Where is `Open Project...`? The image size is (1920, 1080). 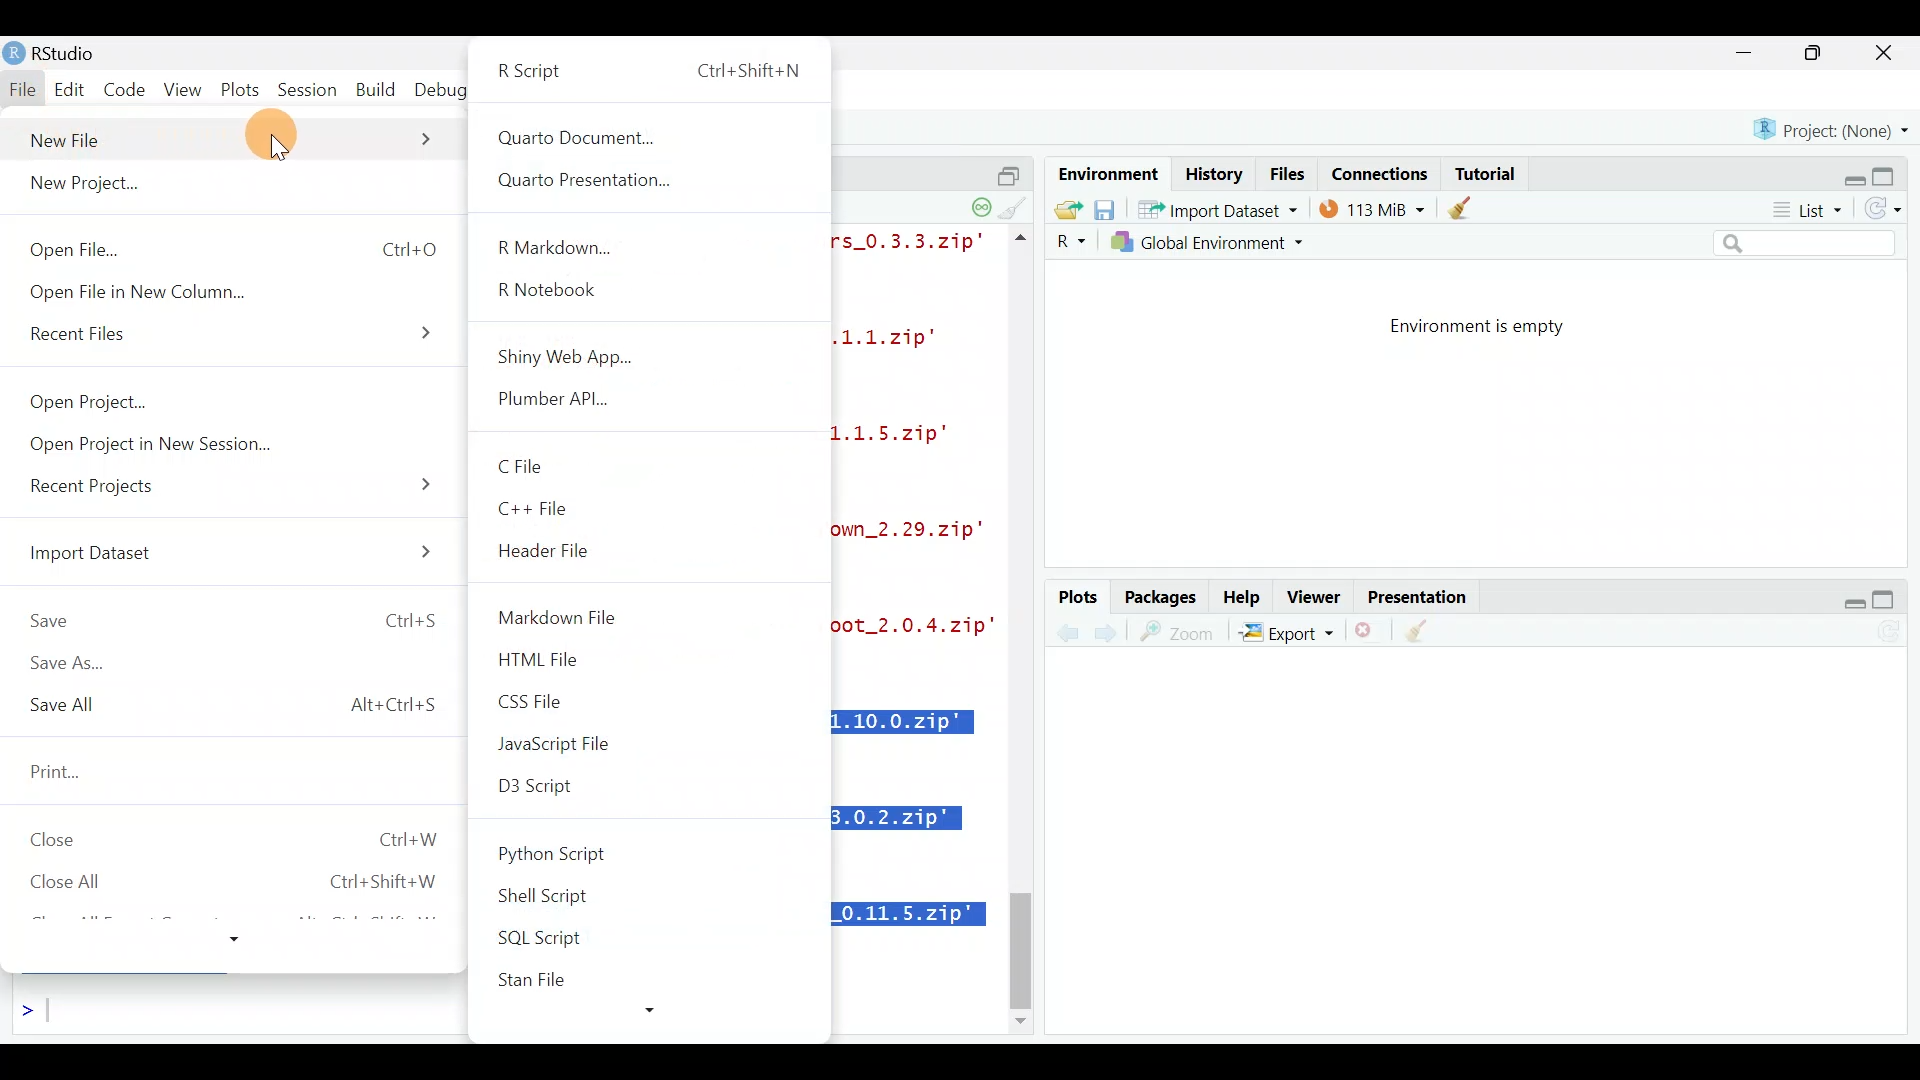 Open Project... is located at coordinates (106, 401).